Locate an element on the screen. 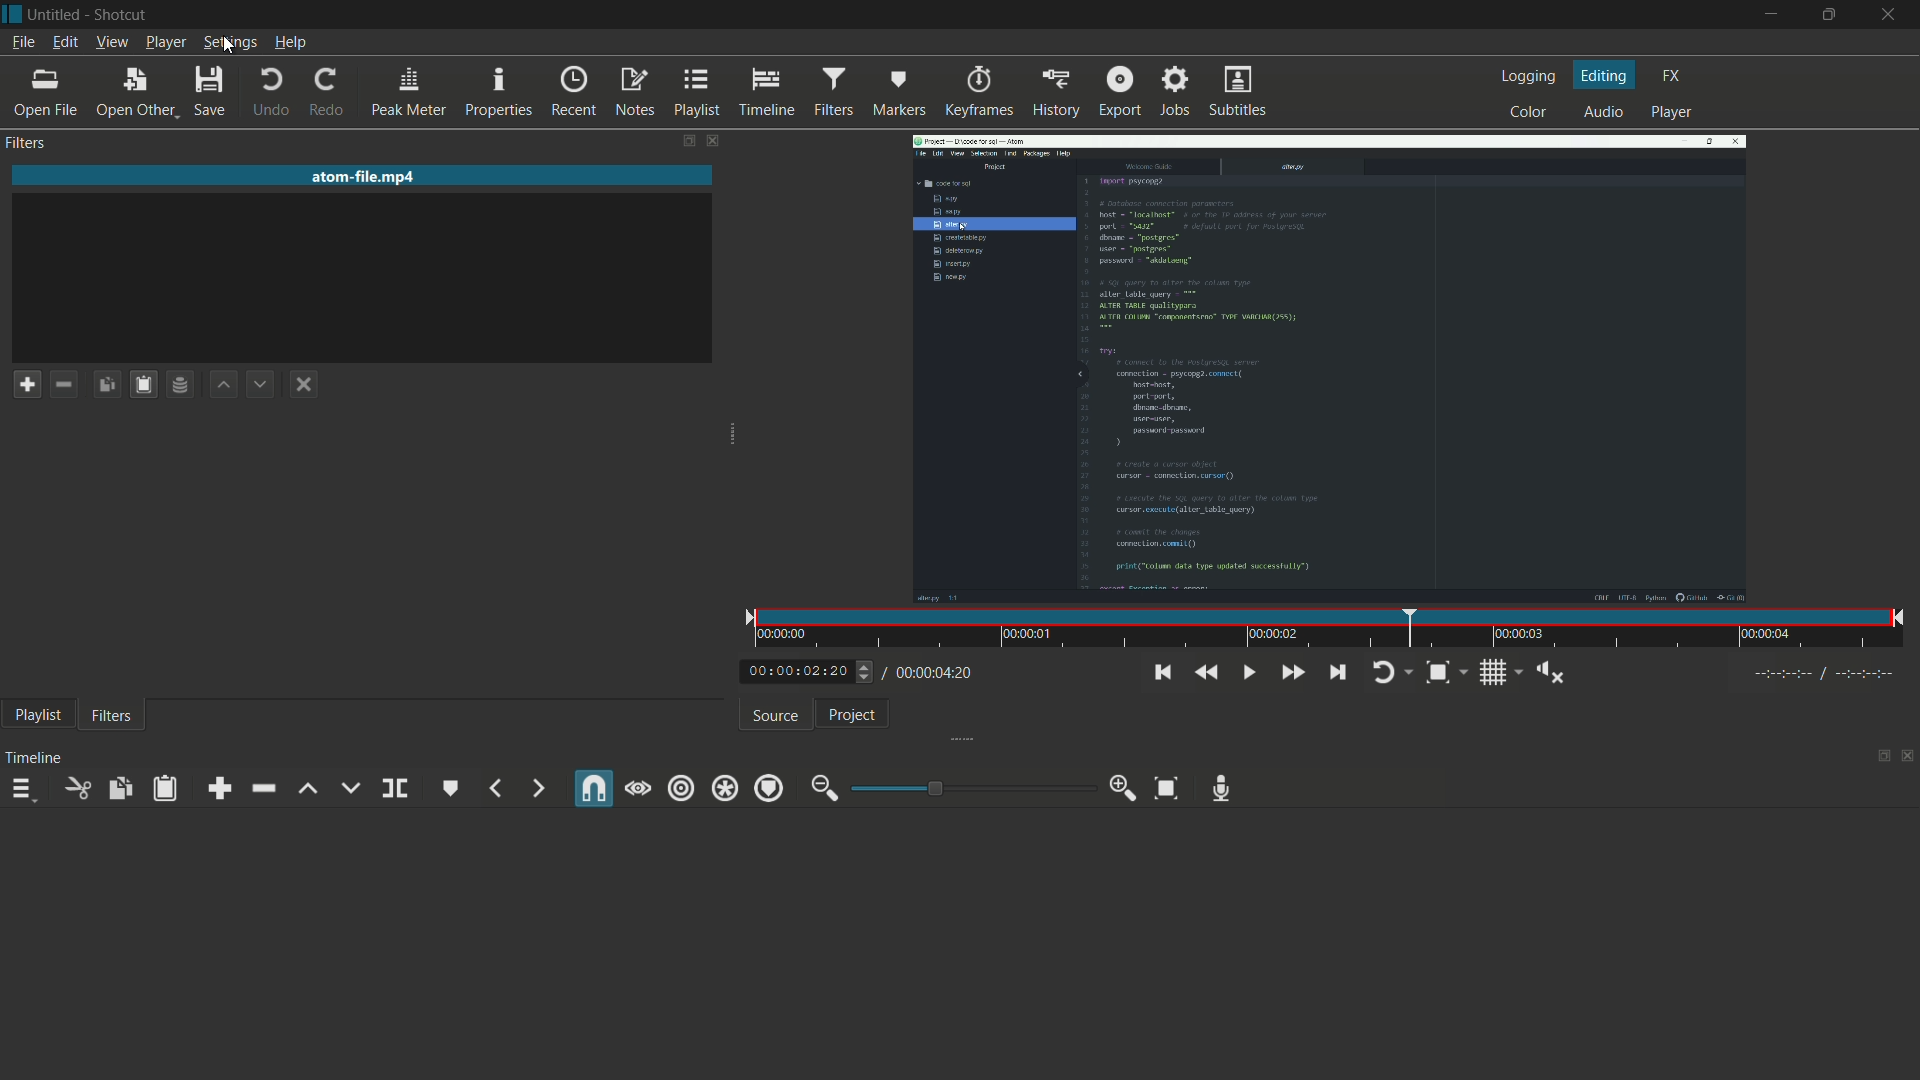 This screenshot has width=1920, height=1080. notes is located at coordinates (635, 93).